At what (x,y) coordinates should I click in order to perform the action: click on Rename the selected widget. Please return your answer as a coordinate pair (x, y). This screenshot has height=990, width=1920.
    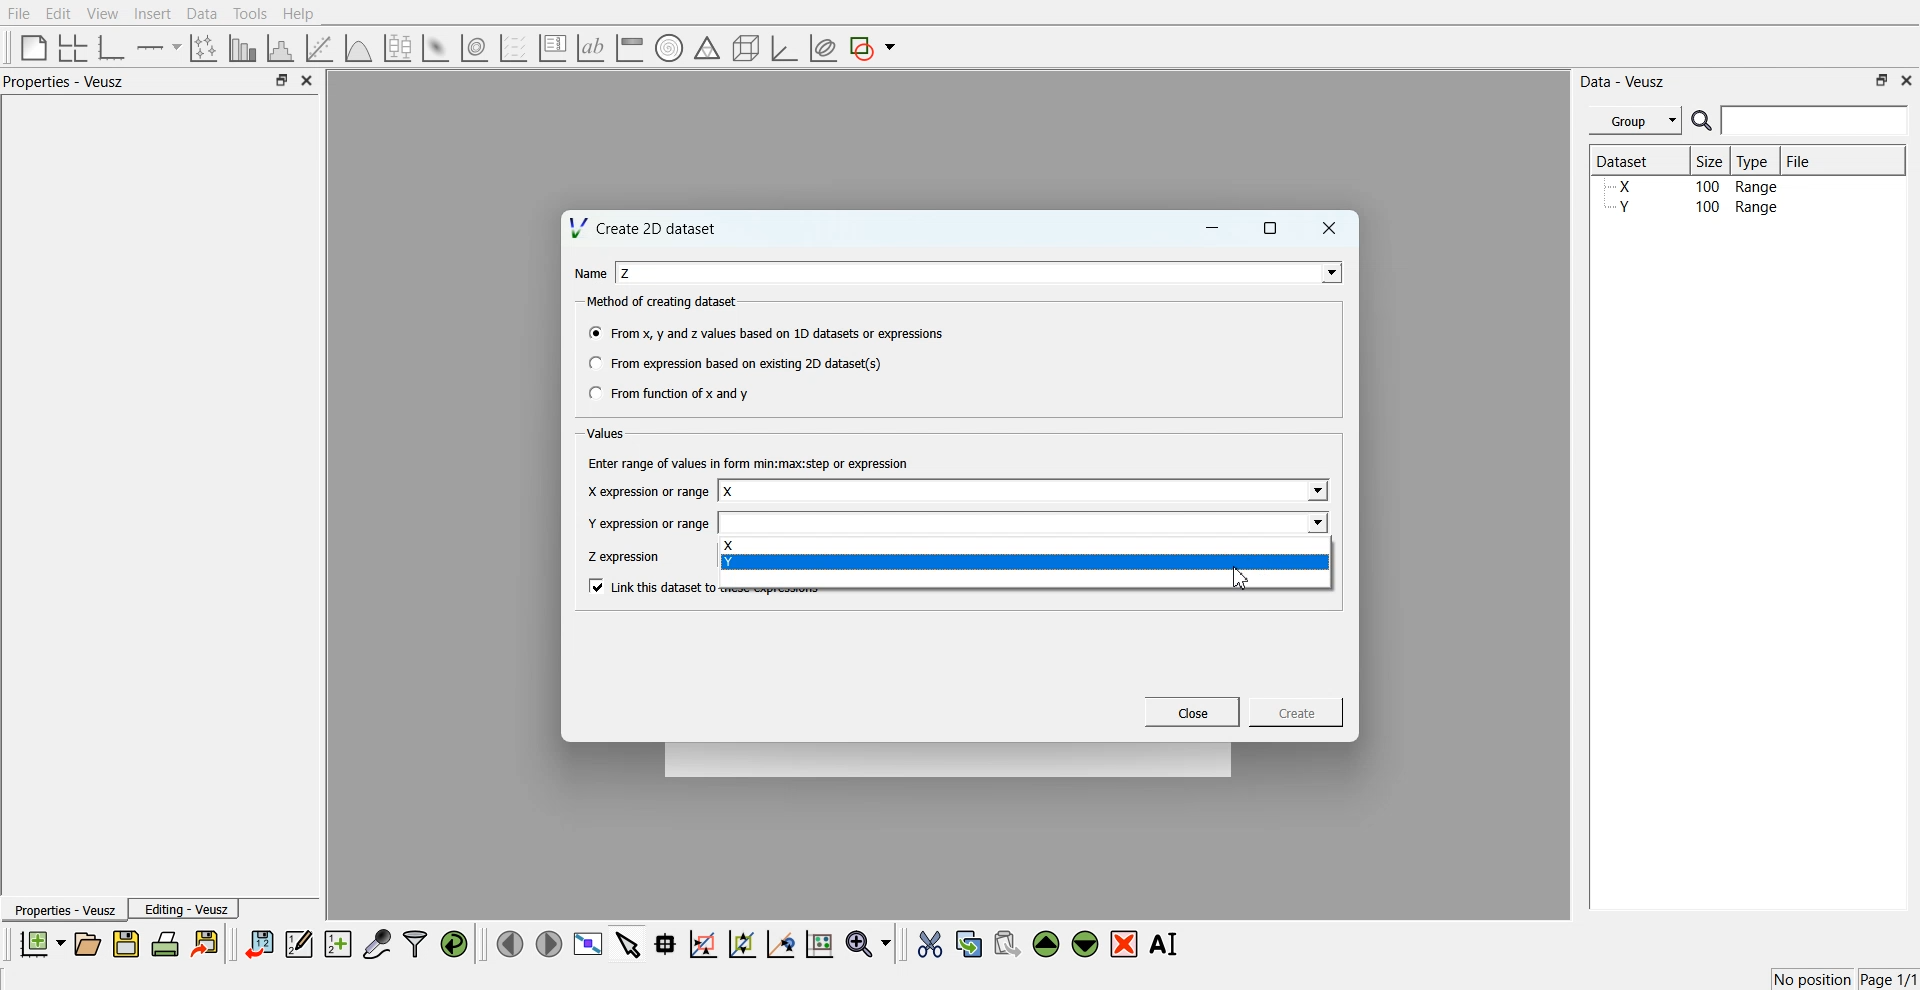
    Looking at the image, I should click on (1166, 944).